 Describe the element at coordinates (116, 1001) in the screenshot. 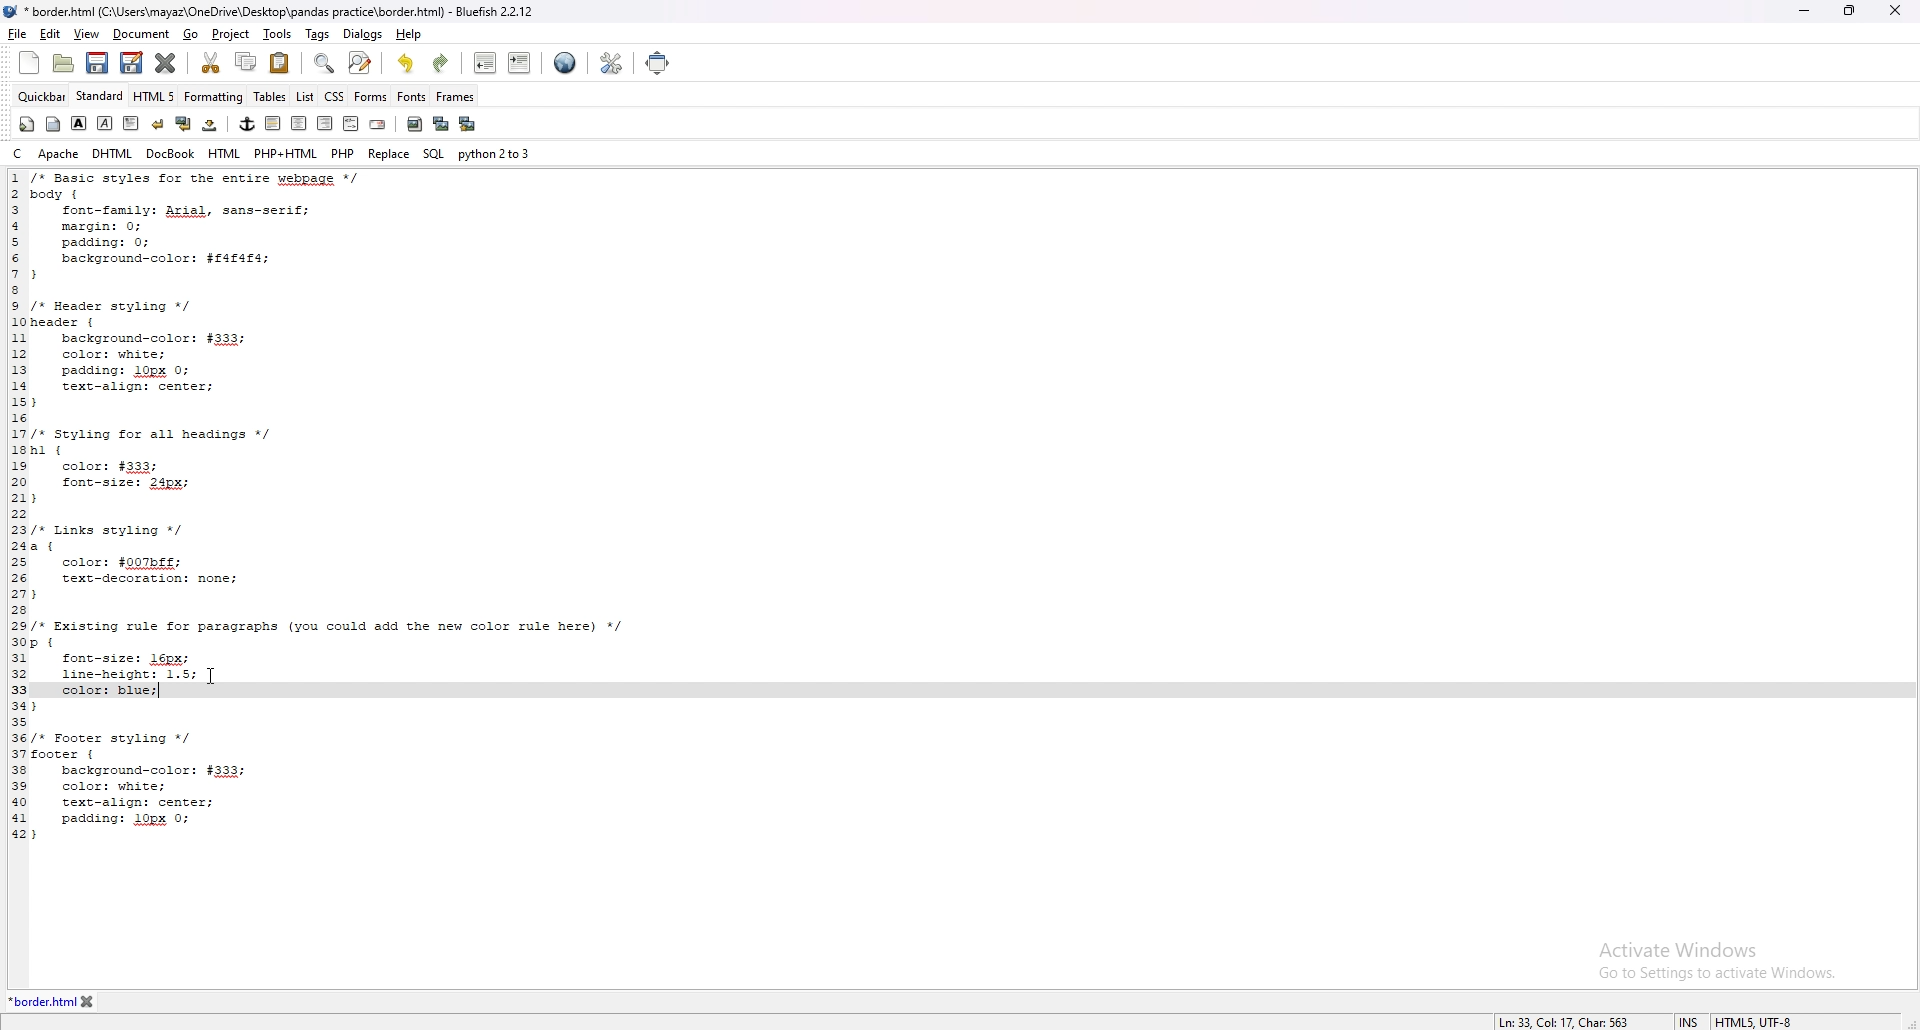

I see `close tab` at that location.